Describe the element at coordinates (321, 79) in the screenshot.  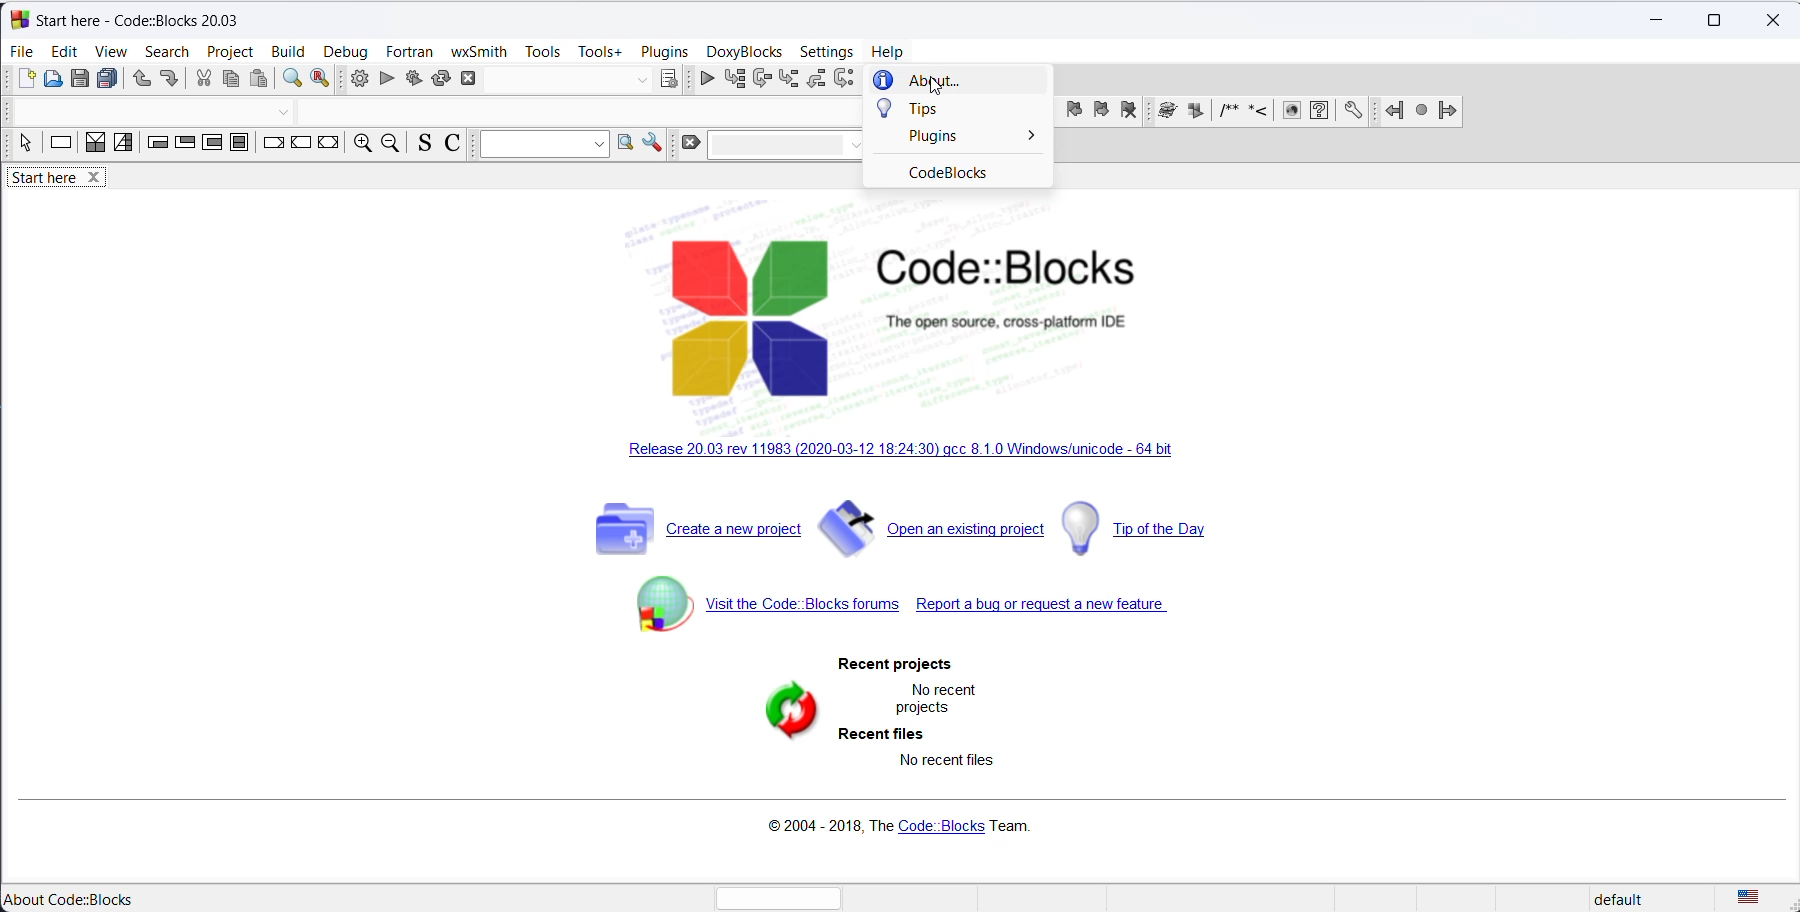
I see `replace` at that location.